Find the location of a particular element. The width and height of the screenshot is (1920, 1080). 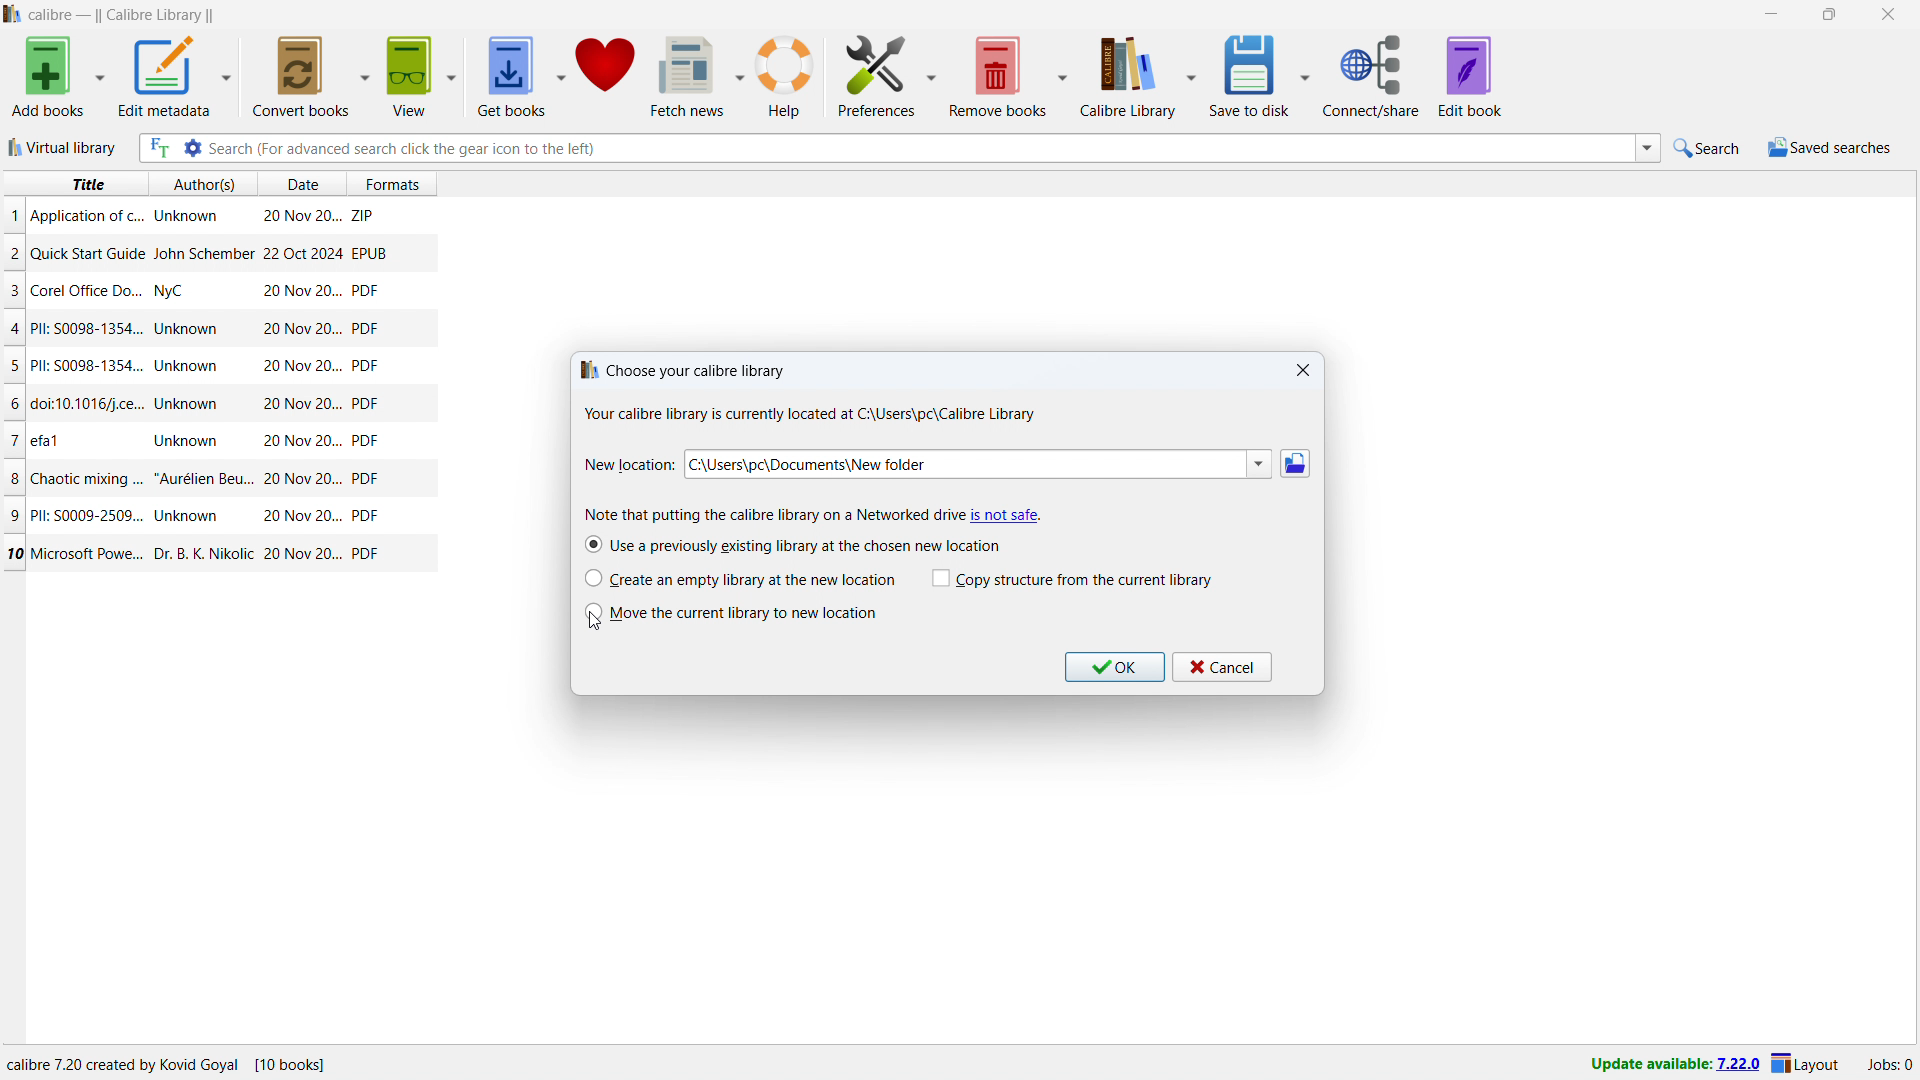

Date is located at coordinates (302, 366).